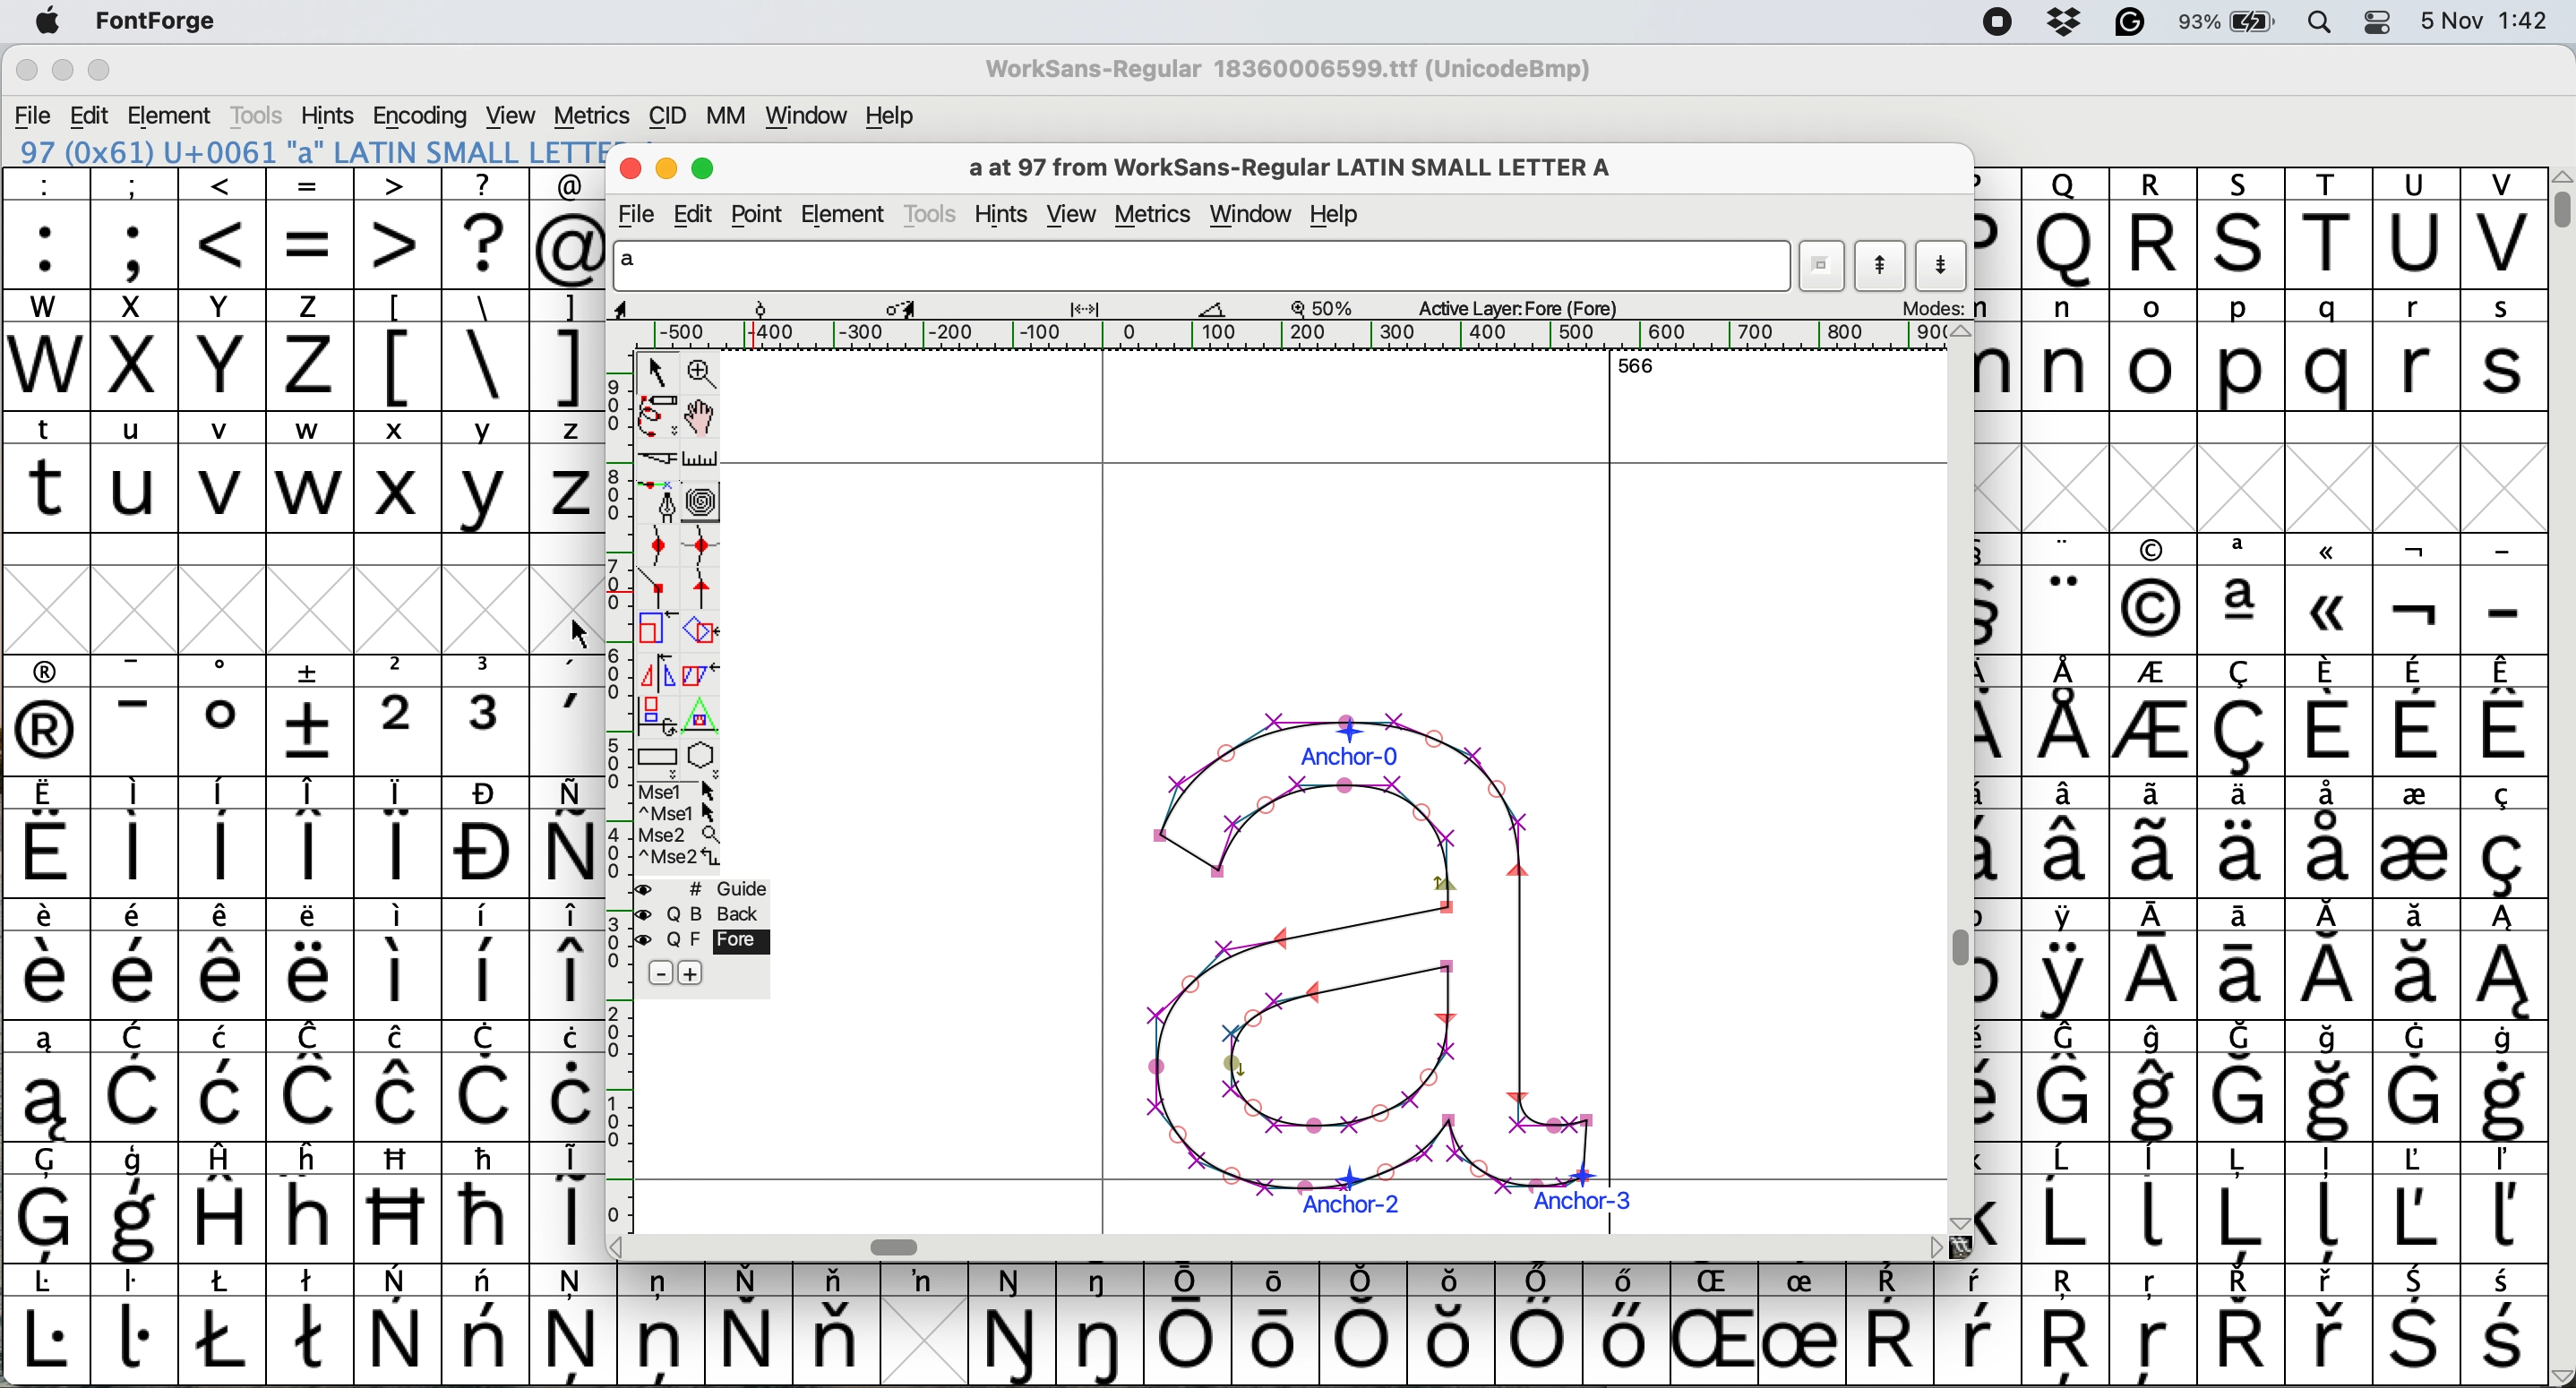 Image resolution: width=2576 pixels, height=1388 pixels. What do you see at coordinates (844, 217) in the screenshot?
I see `element` at bounding box center [844, 217].